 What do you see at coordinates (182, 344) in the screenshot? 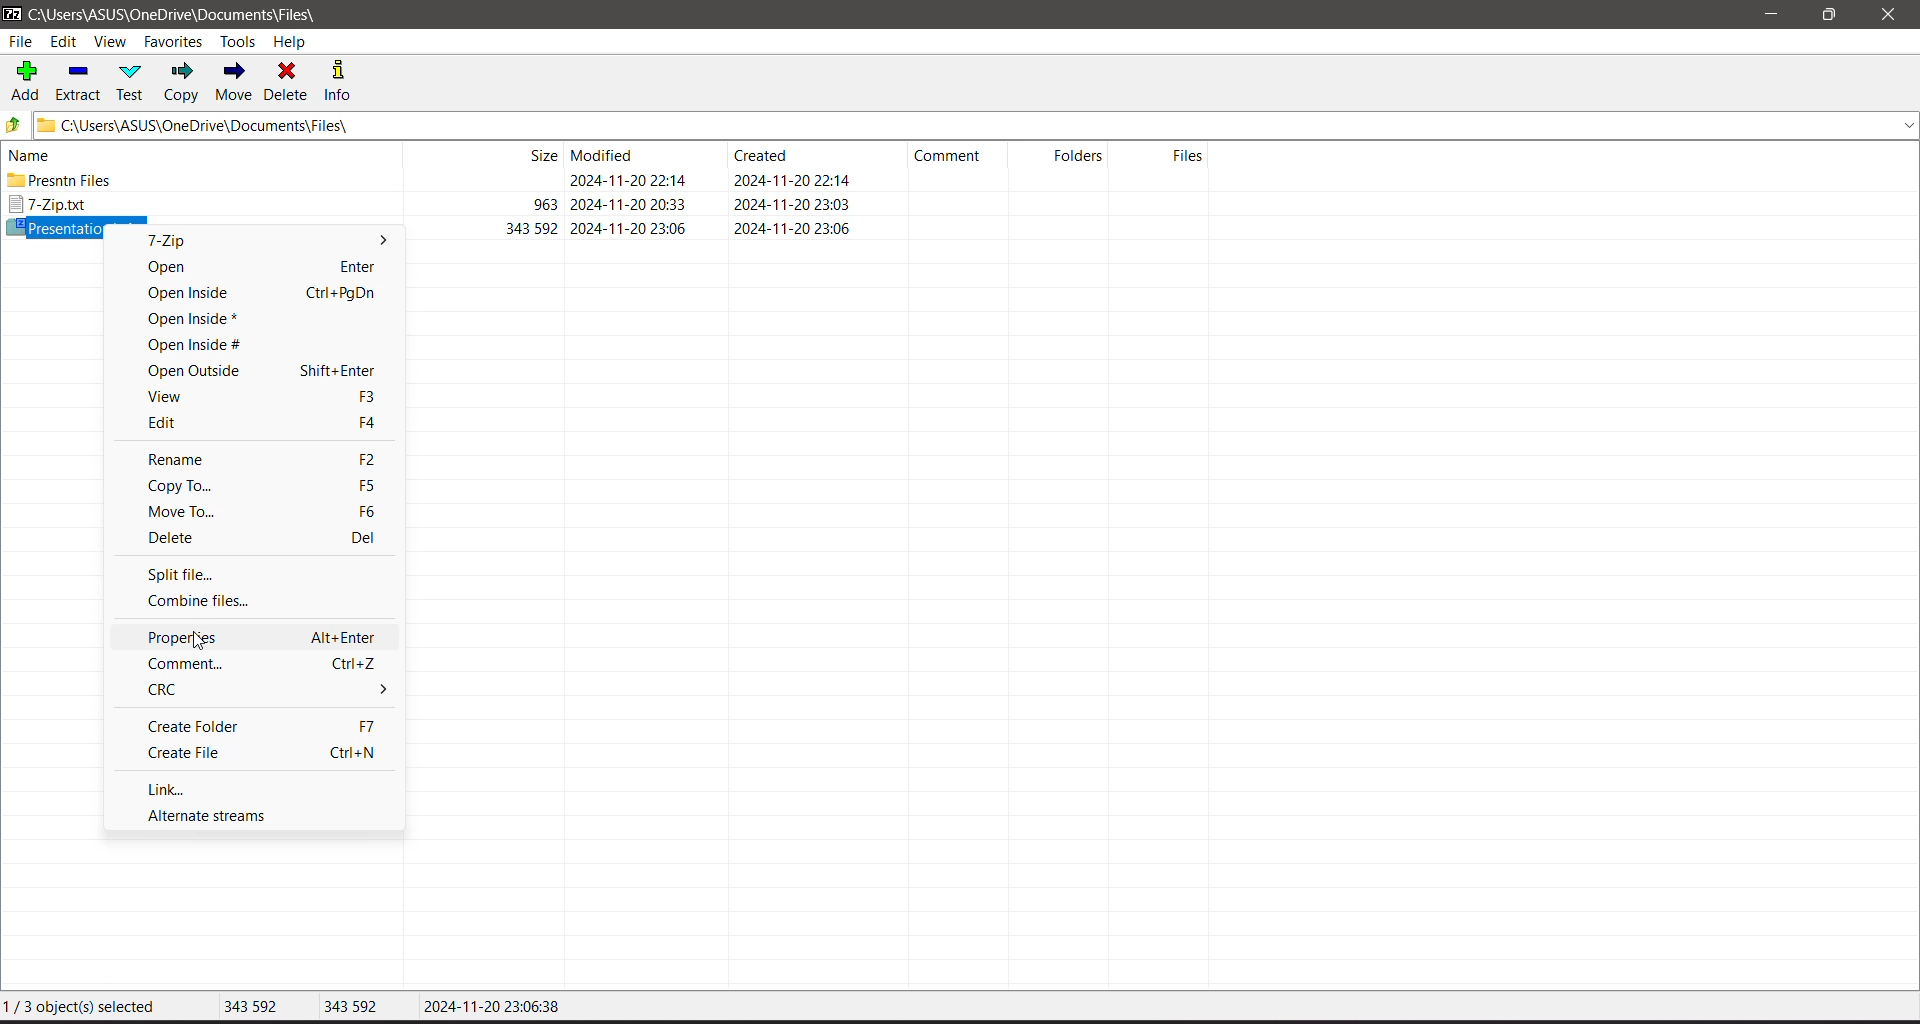
I see `Open Inside#` at bounding box center [182, 344].